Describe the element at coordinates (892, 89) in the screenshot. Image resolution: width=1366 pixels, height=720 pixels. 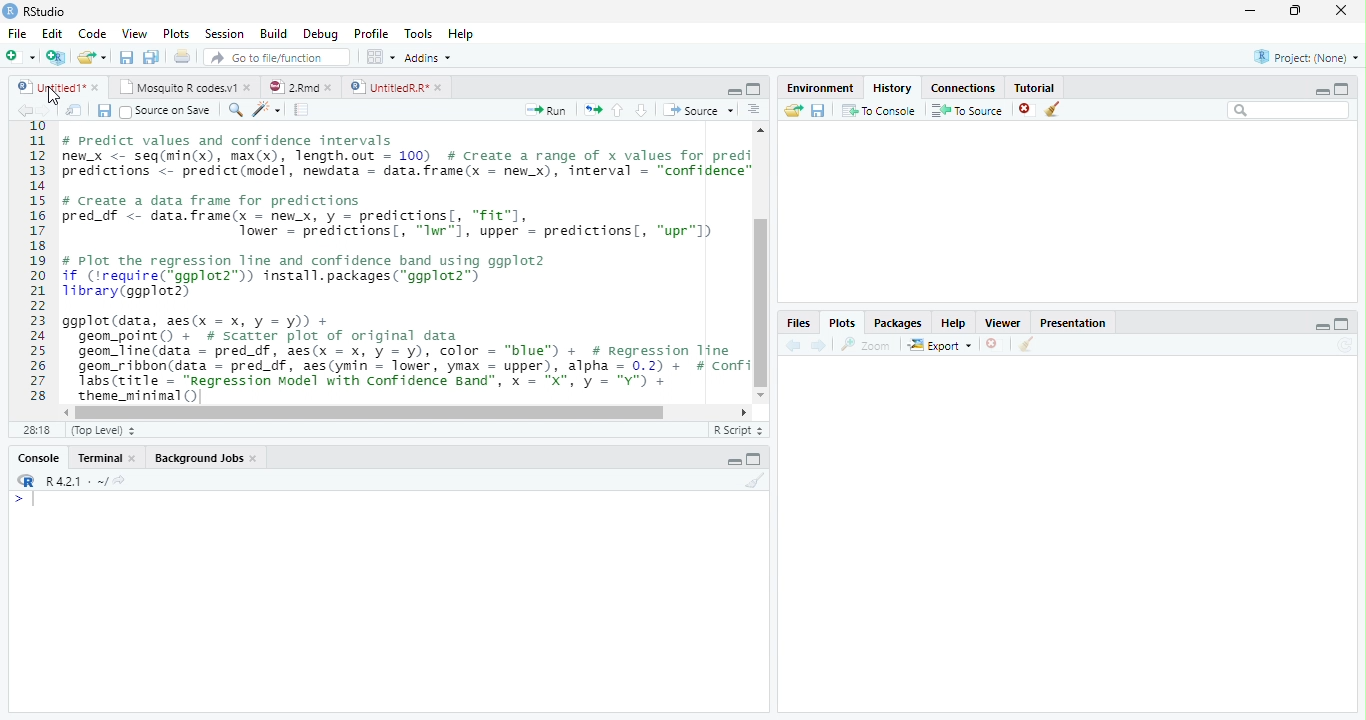
I see `History` at that location.